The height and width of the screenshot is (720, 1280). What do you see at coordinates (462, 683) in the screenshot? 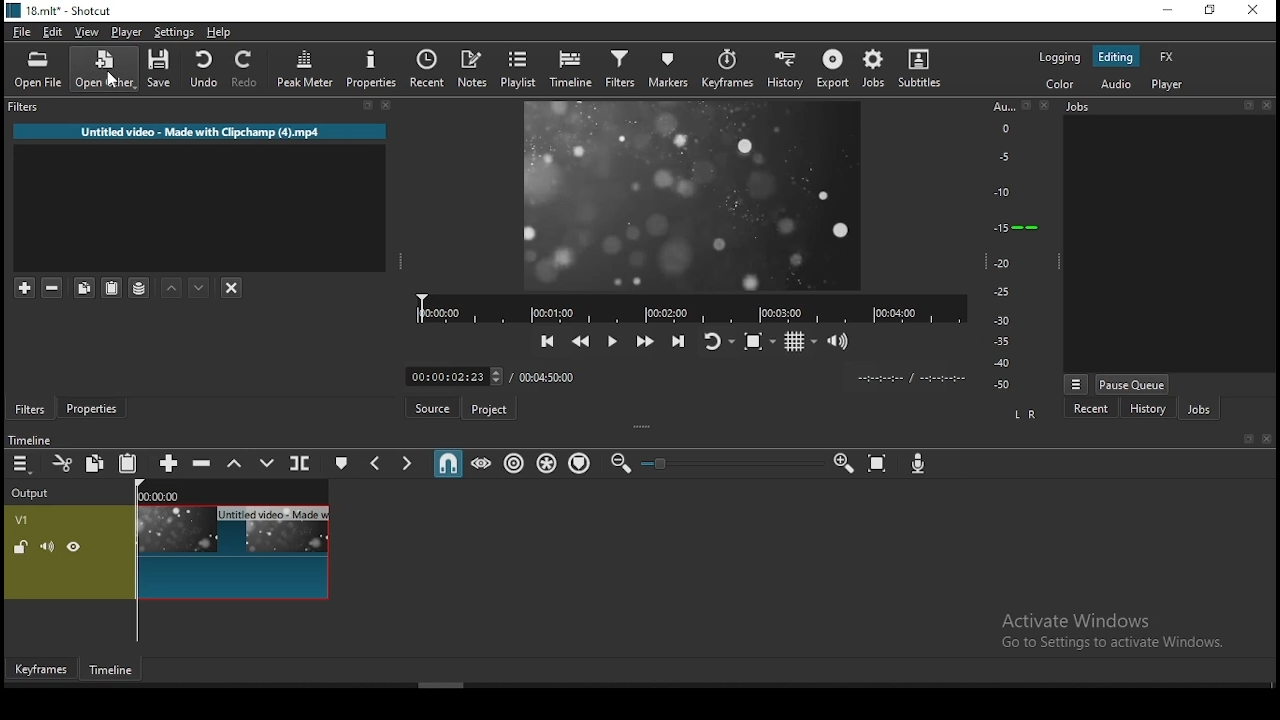
I see `scroll bar` at bounding box center [462, 683].